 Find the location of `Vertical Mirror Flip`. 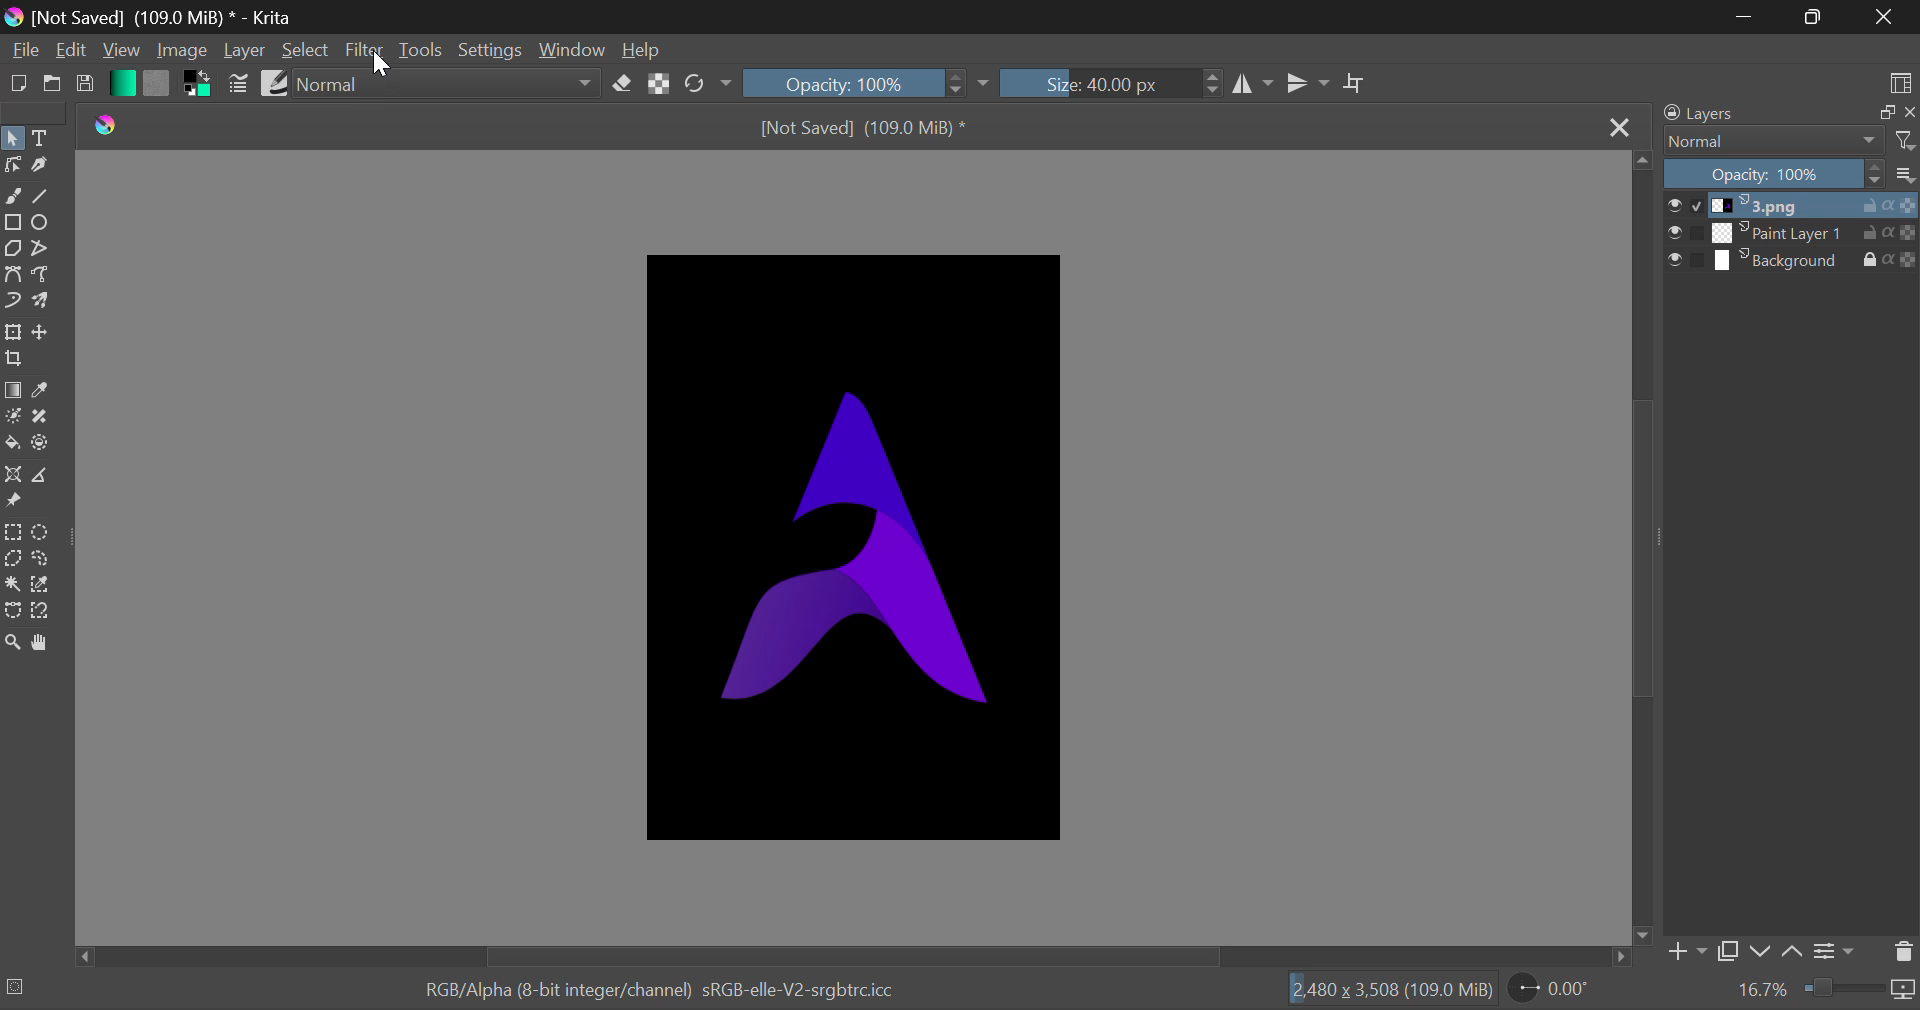

Vertical Mirror Flip is located at coordinates (1255, 86).